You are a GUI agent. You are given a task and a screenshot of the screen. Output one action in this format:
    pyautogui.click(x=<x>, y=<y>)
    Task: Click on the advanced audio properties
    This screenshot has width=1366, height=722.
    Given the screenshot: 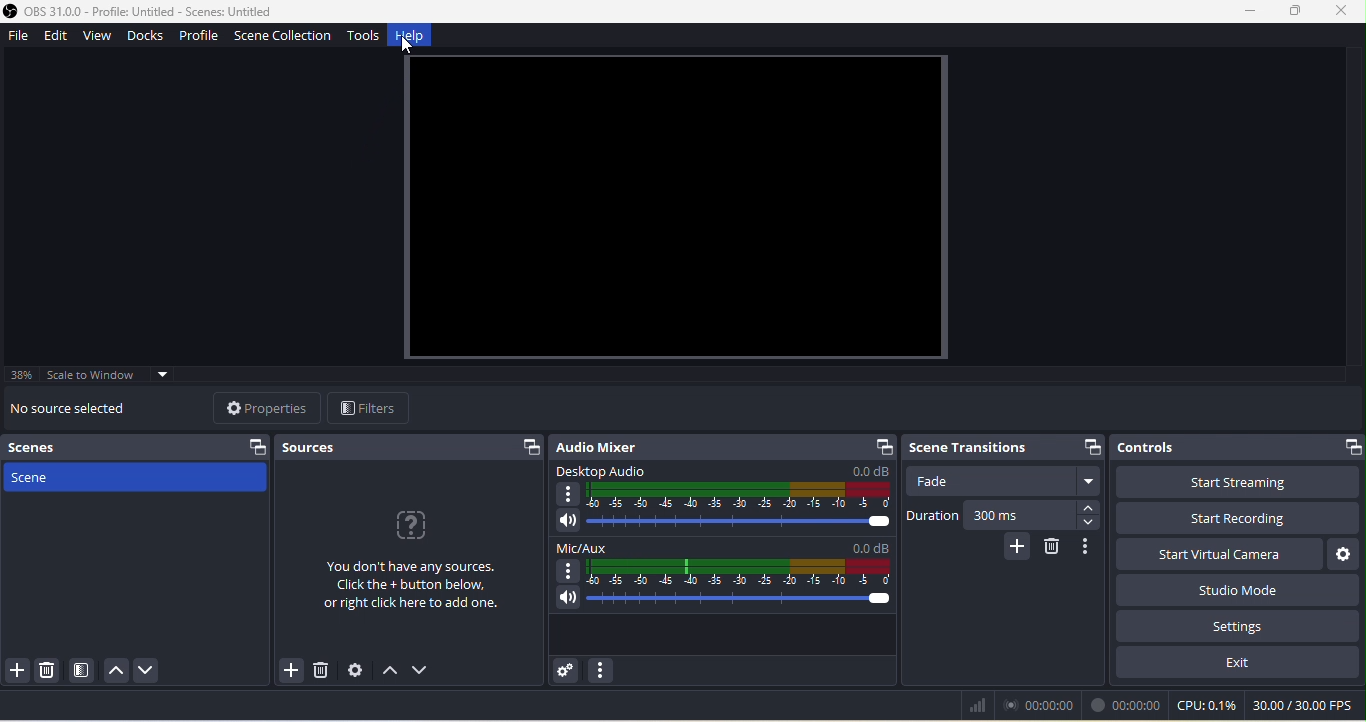 What is the action you would take?
    pyautogui.click(x=568, y=670)
    